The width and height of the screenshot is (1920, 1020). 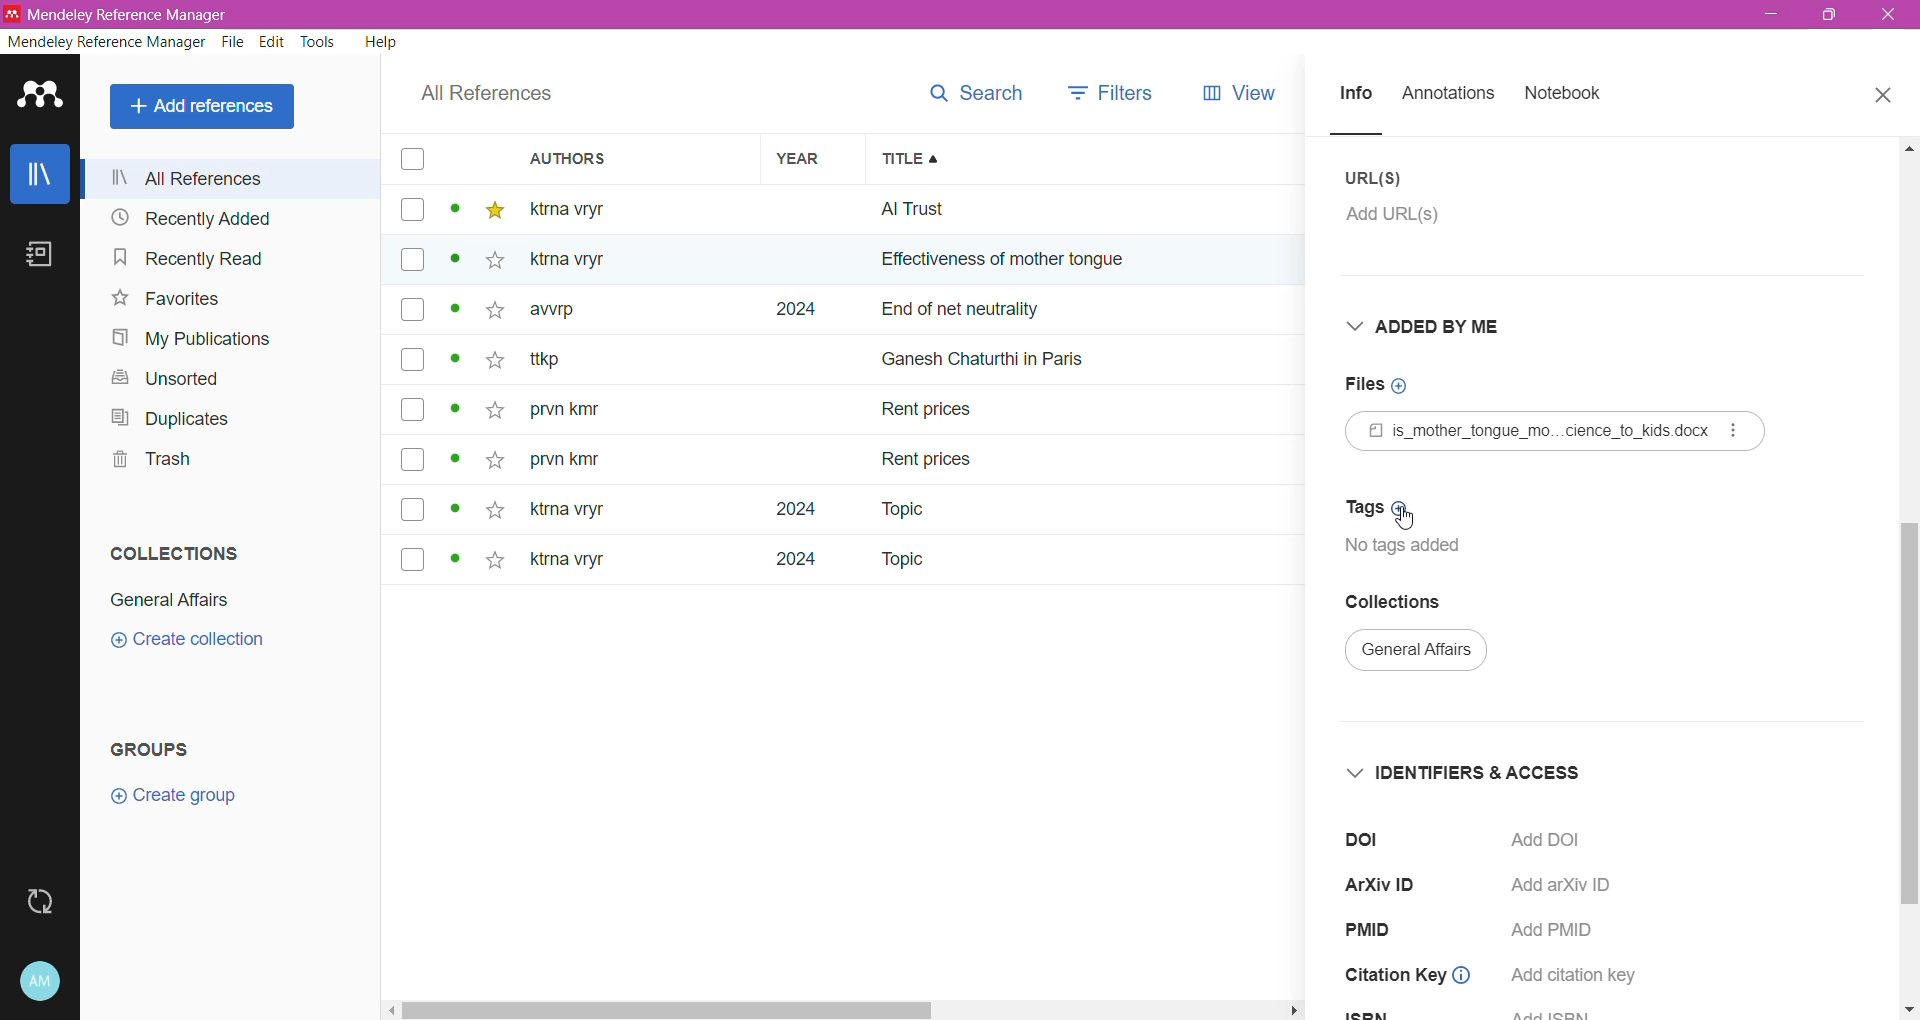 I want to click on box, so click(x=413, y=409).